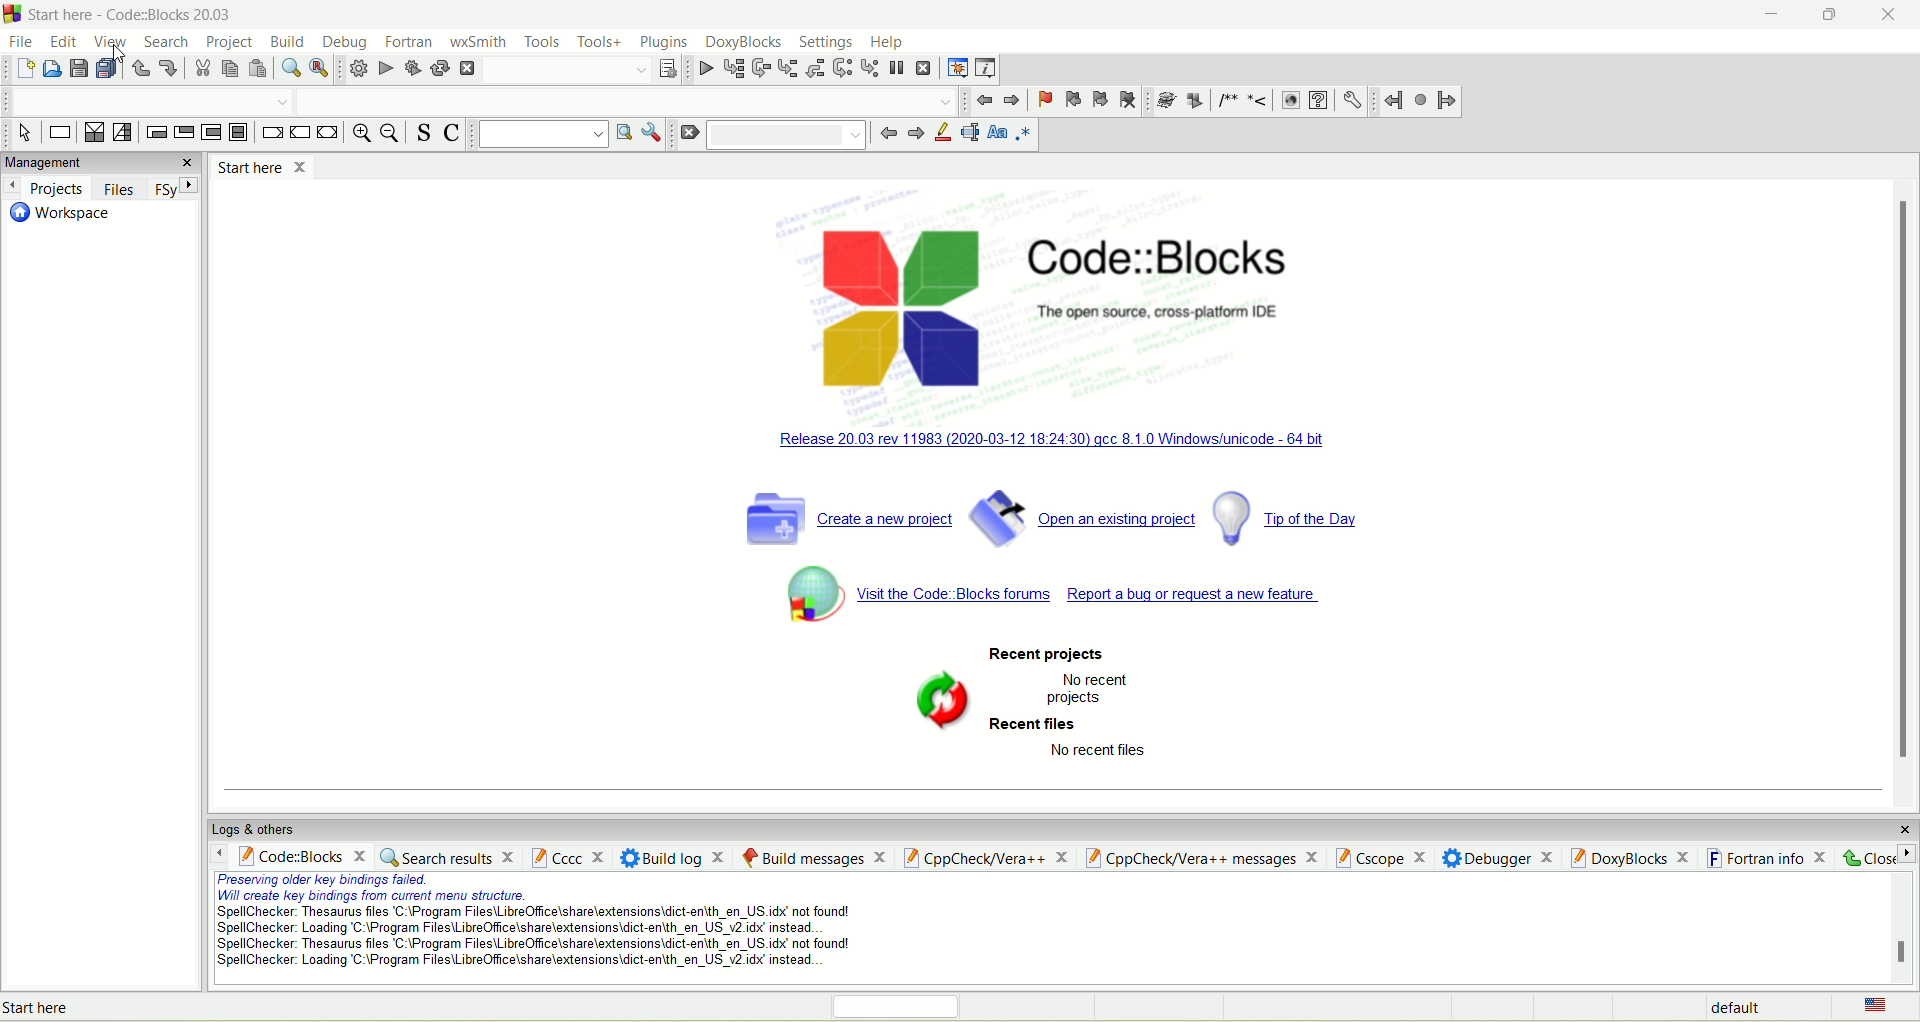  I want to click on minimize, so click(1757, 17).